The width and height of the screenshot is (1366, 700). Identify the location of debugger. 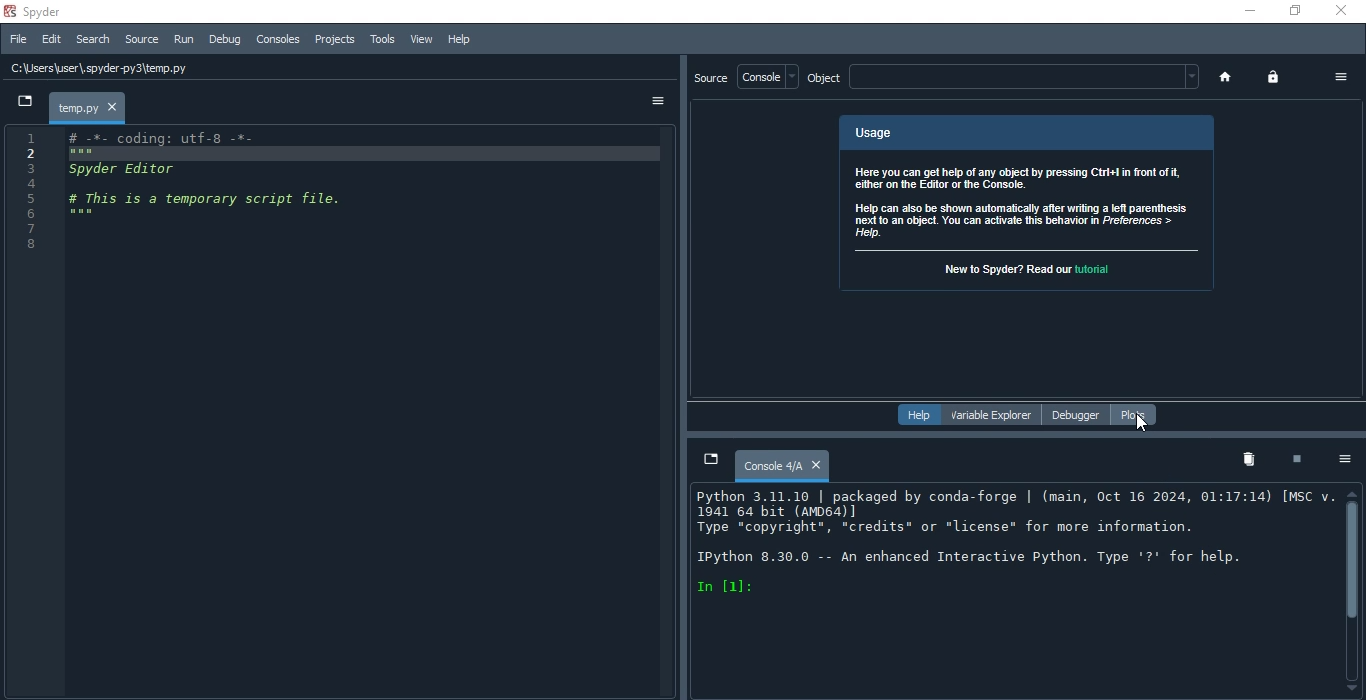
(1072, 415).